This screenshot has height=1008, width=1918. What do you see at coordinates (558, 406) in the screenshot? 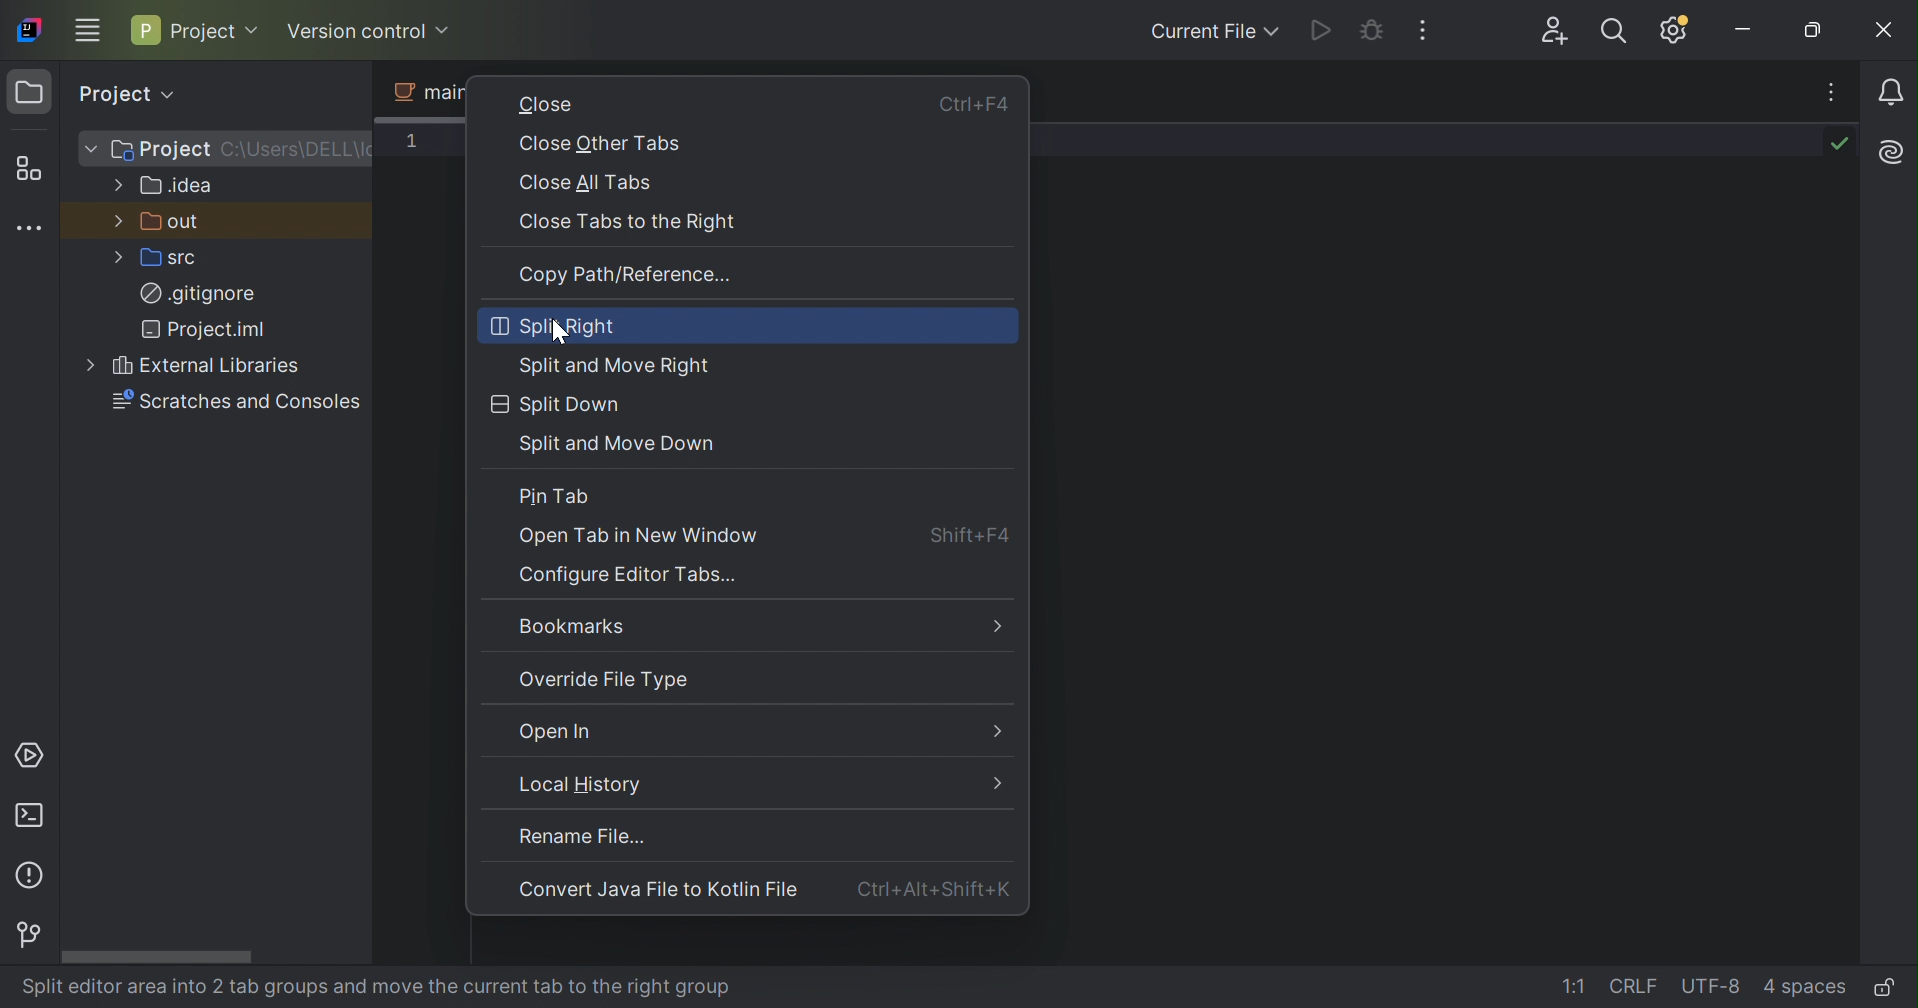
I see `Split Down` at bounding box center [558, 406].